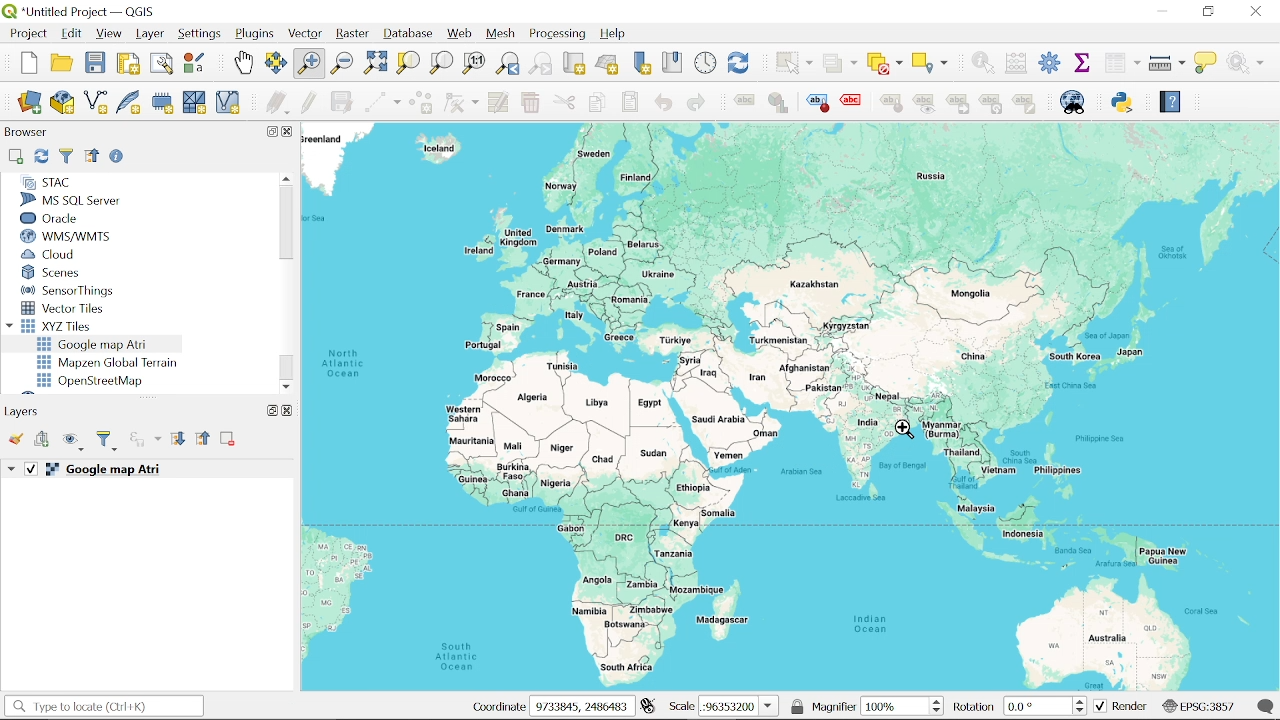  What do you see at coordinates (92, 155) in the screenshot?
I see `Collapse all` at bounding box center [92, 155].